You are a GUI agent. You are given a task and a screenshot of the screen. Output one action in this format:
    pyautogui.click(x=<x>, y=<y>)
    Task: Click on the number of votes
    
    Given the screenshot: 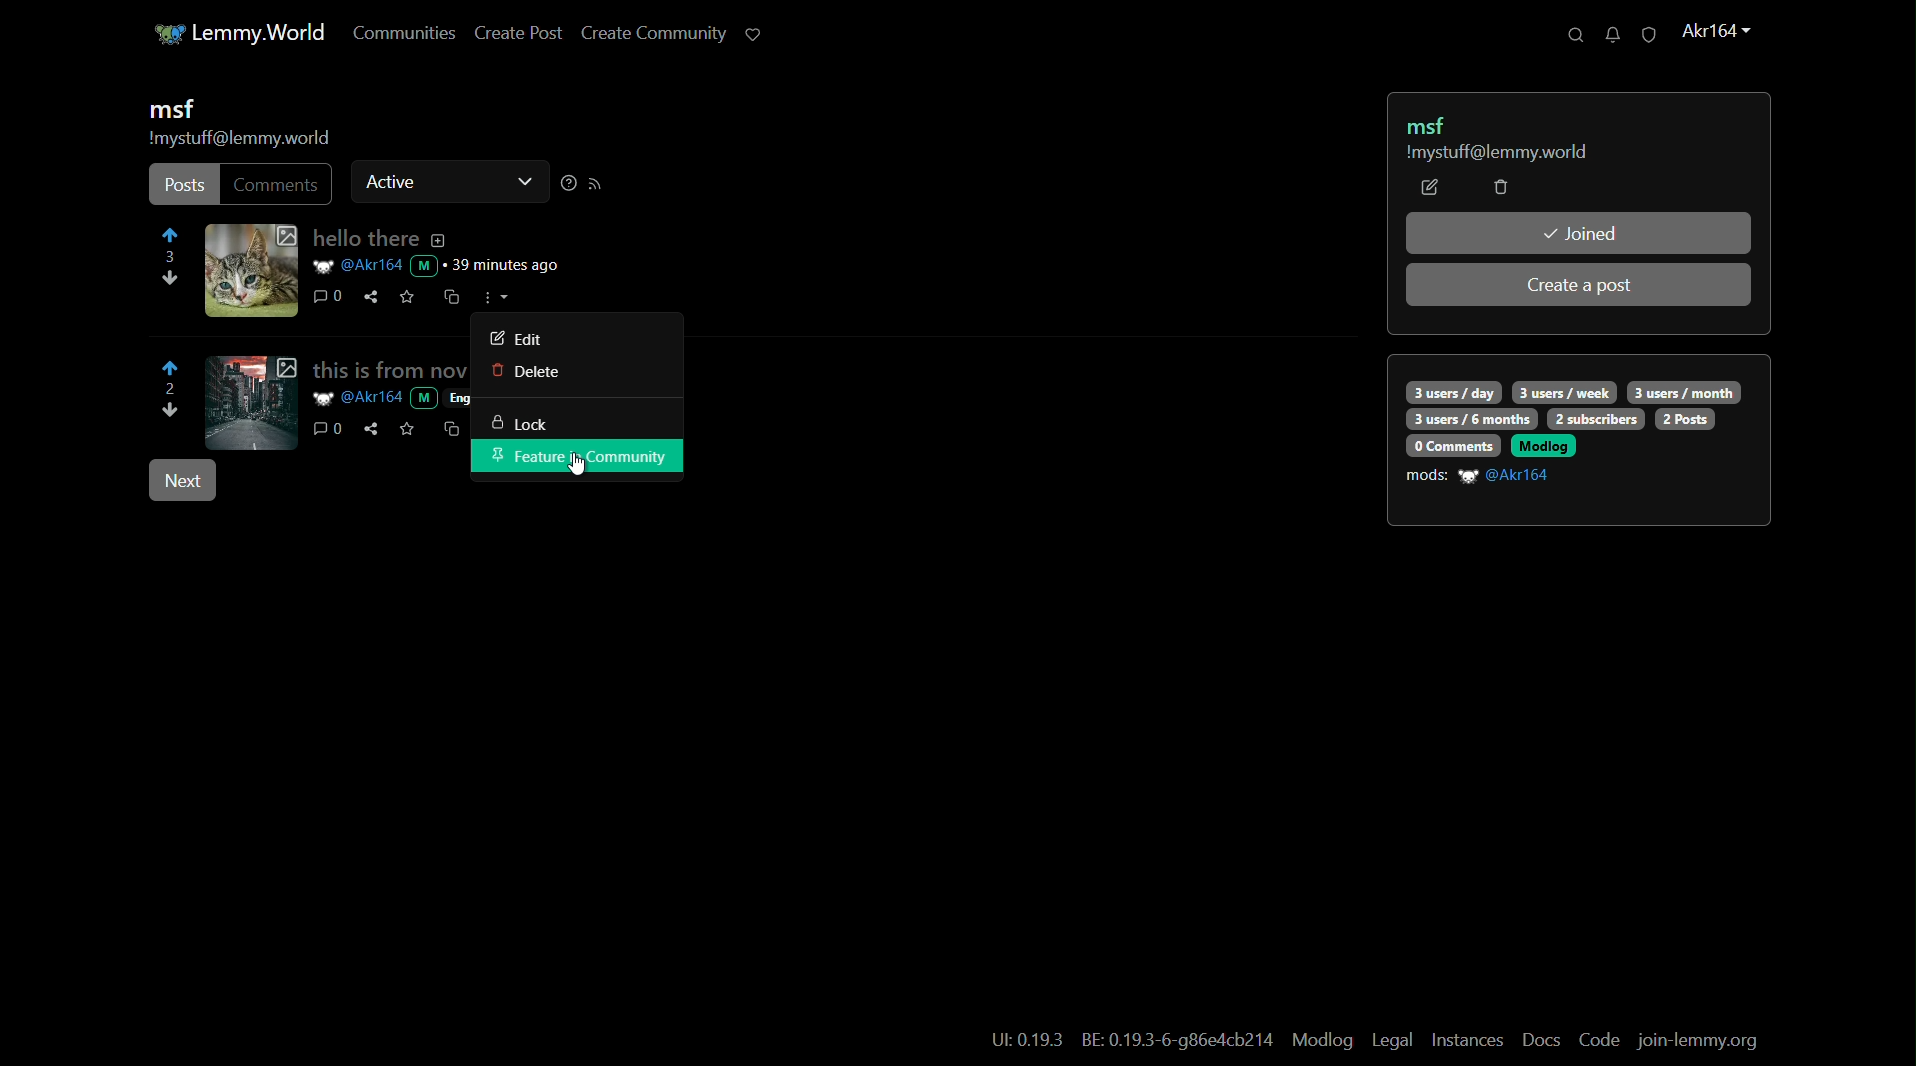 What is the action you would take?
    pyautogui.click(x=171, y=258)
    